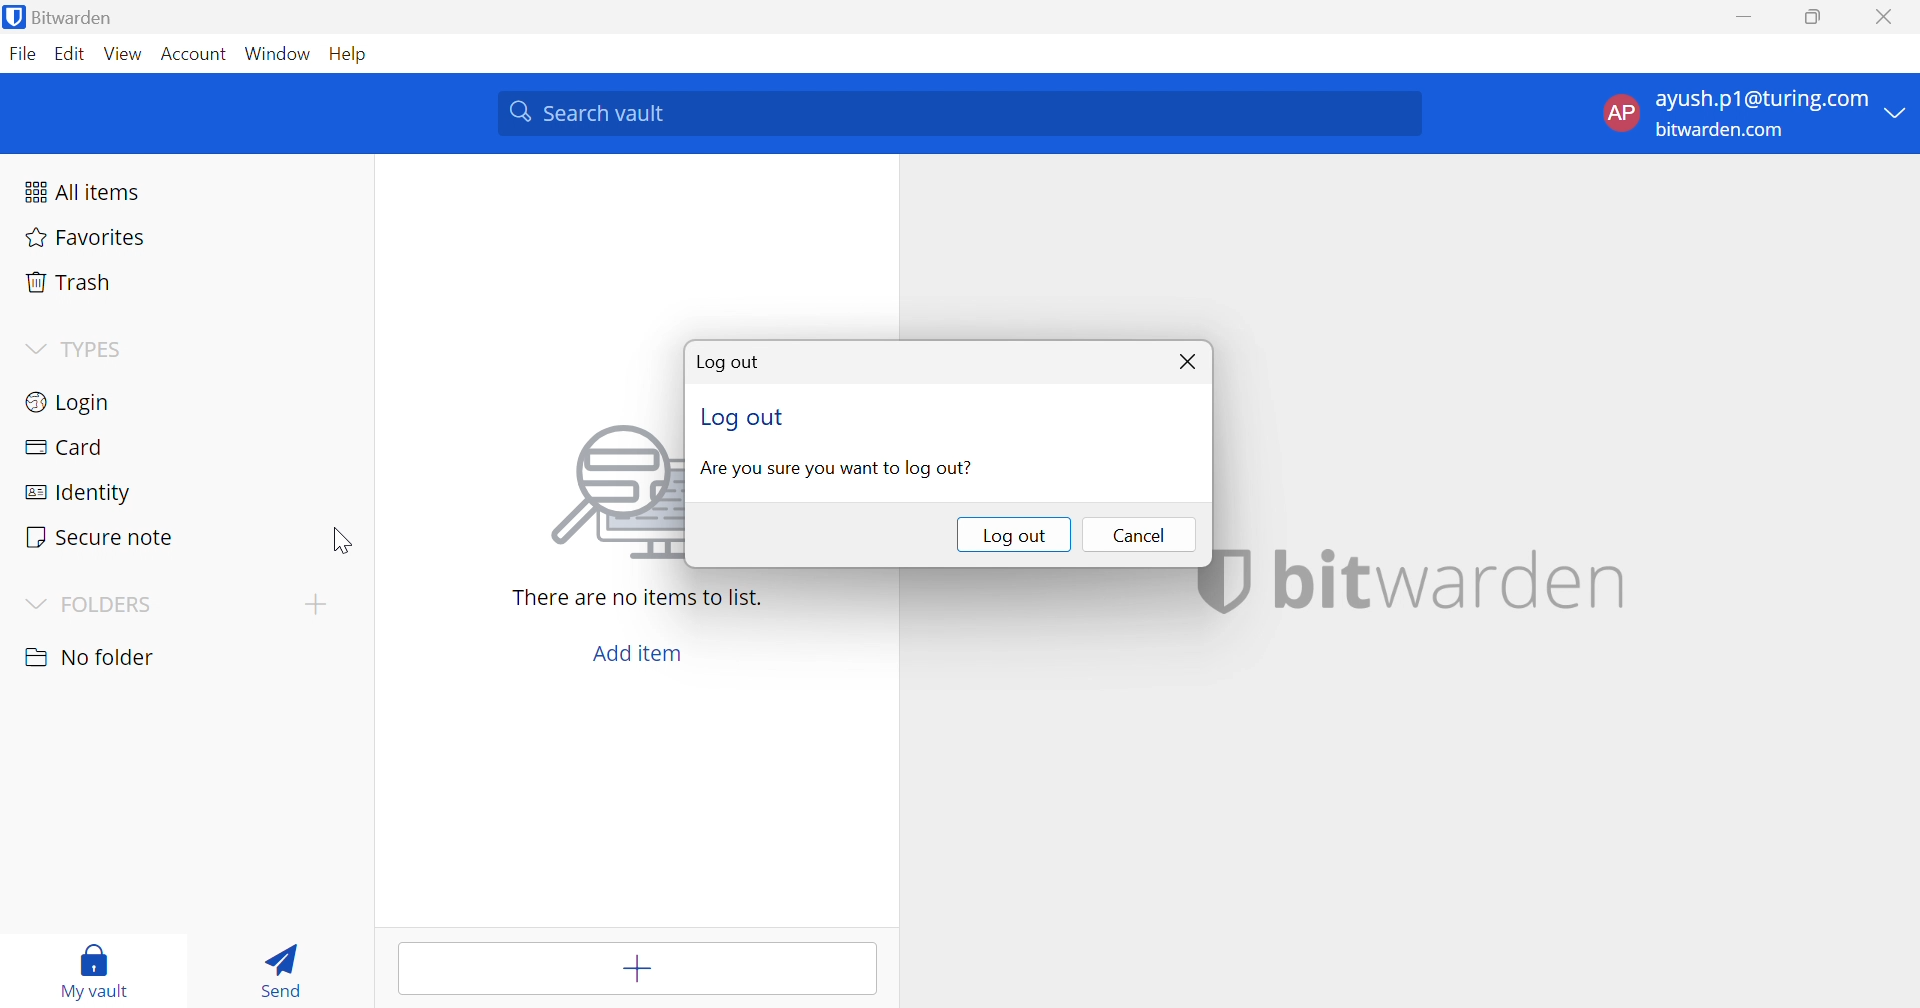 The width and height of the screenshot is (1920, 1008). What do you see at coordinates (314, 603) in the screenshot?
I see `create folder` at bounding box center [314, 603].